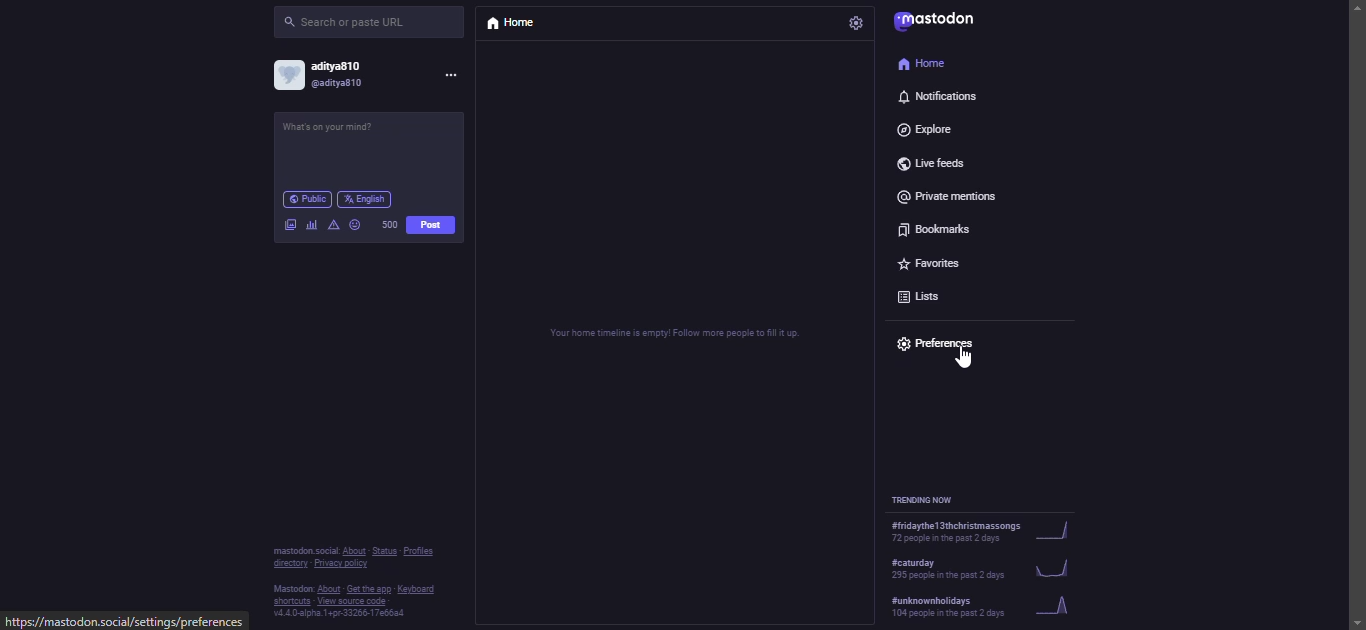 This screenshot has height=630, width=1366. I want to click on home, so click(923, 63).